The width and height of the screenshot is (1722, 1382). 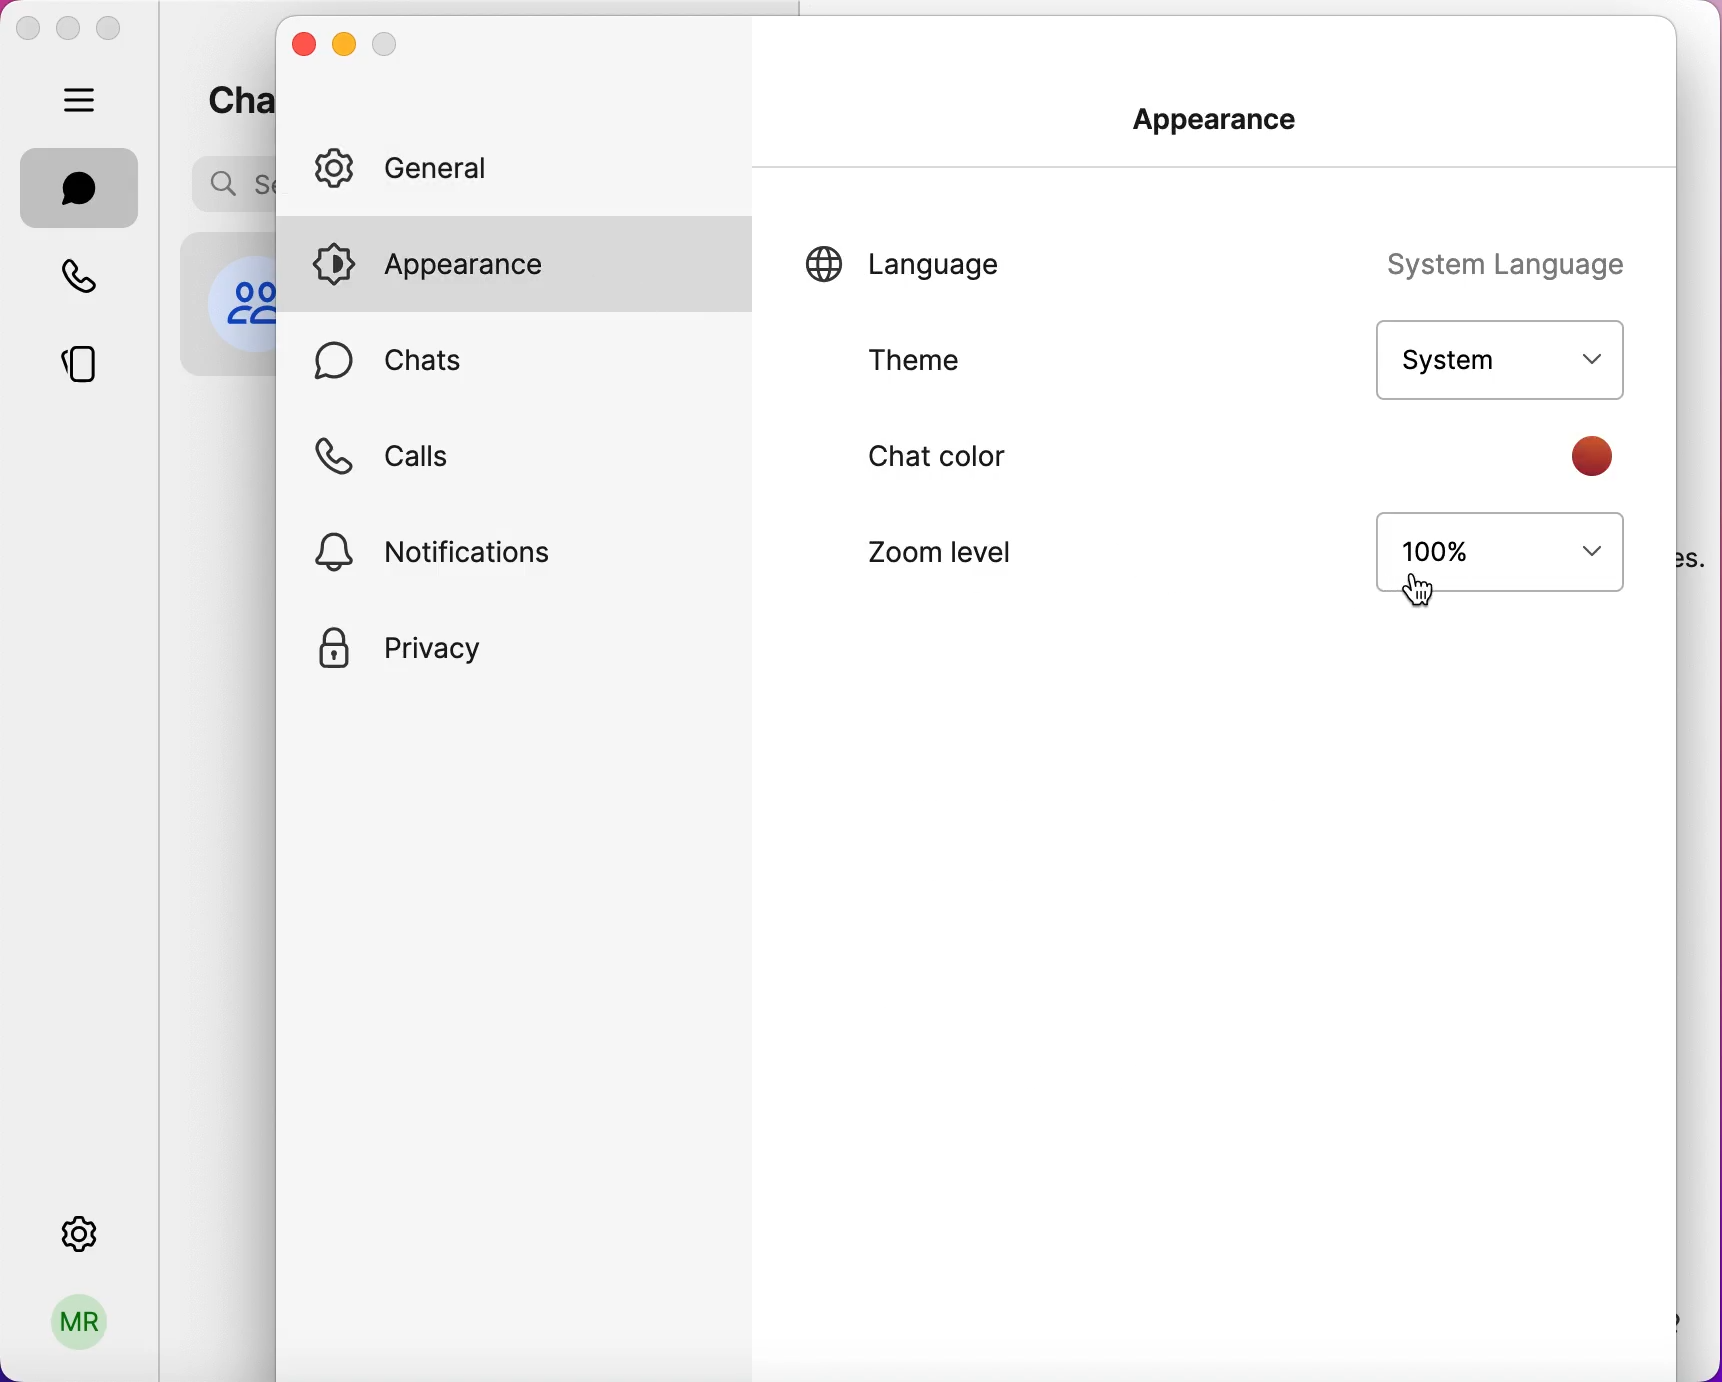 I want to click on profile picture, so click(x=79, y=1324).